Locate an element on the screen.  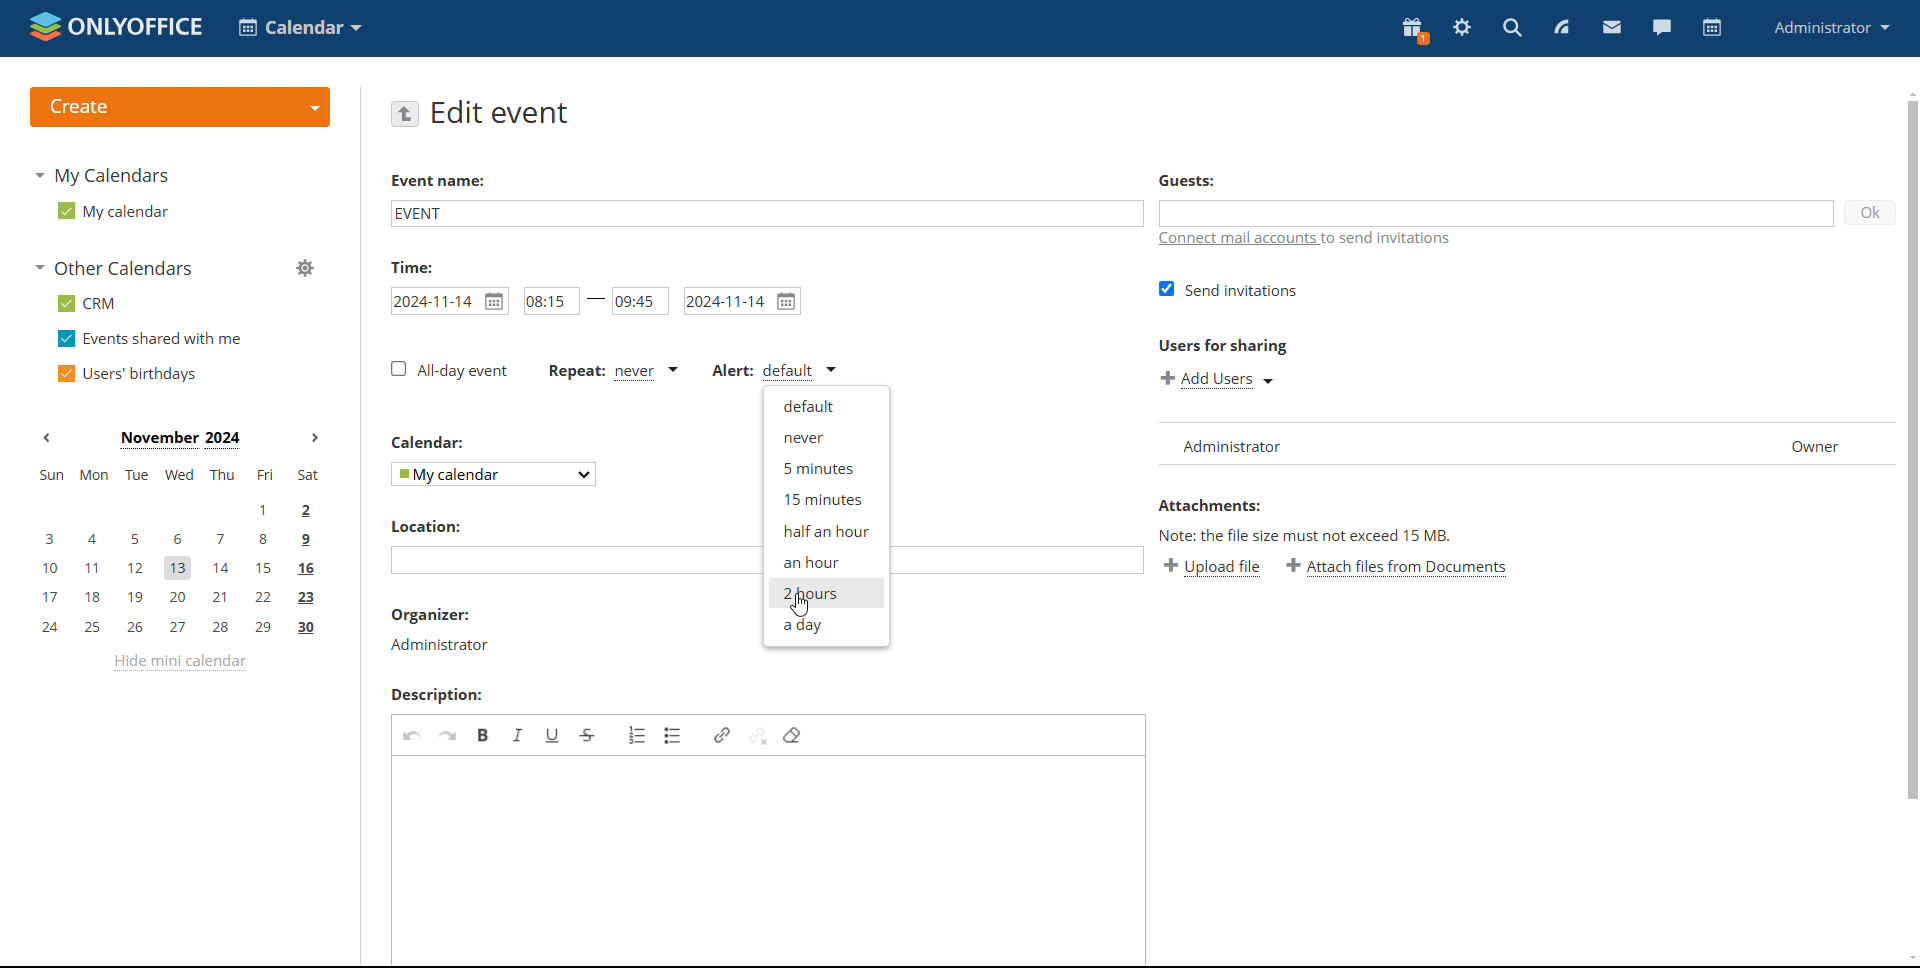
end date is located at coordinates (742, 301).